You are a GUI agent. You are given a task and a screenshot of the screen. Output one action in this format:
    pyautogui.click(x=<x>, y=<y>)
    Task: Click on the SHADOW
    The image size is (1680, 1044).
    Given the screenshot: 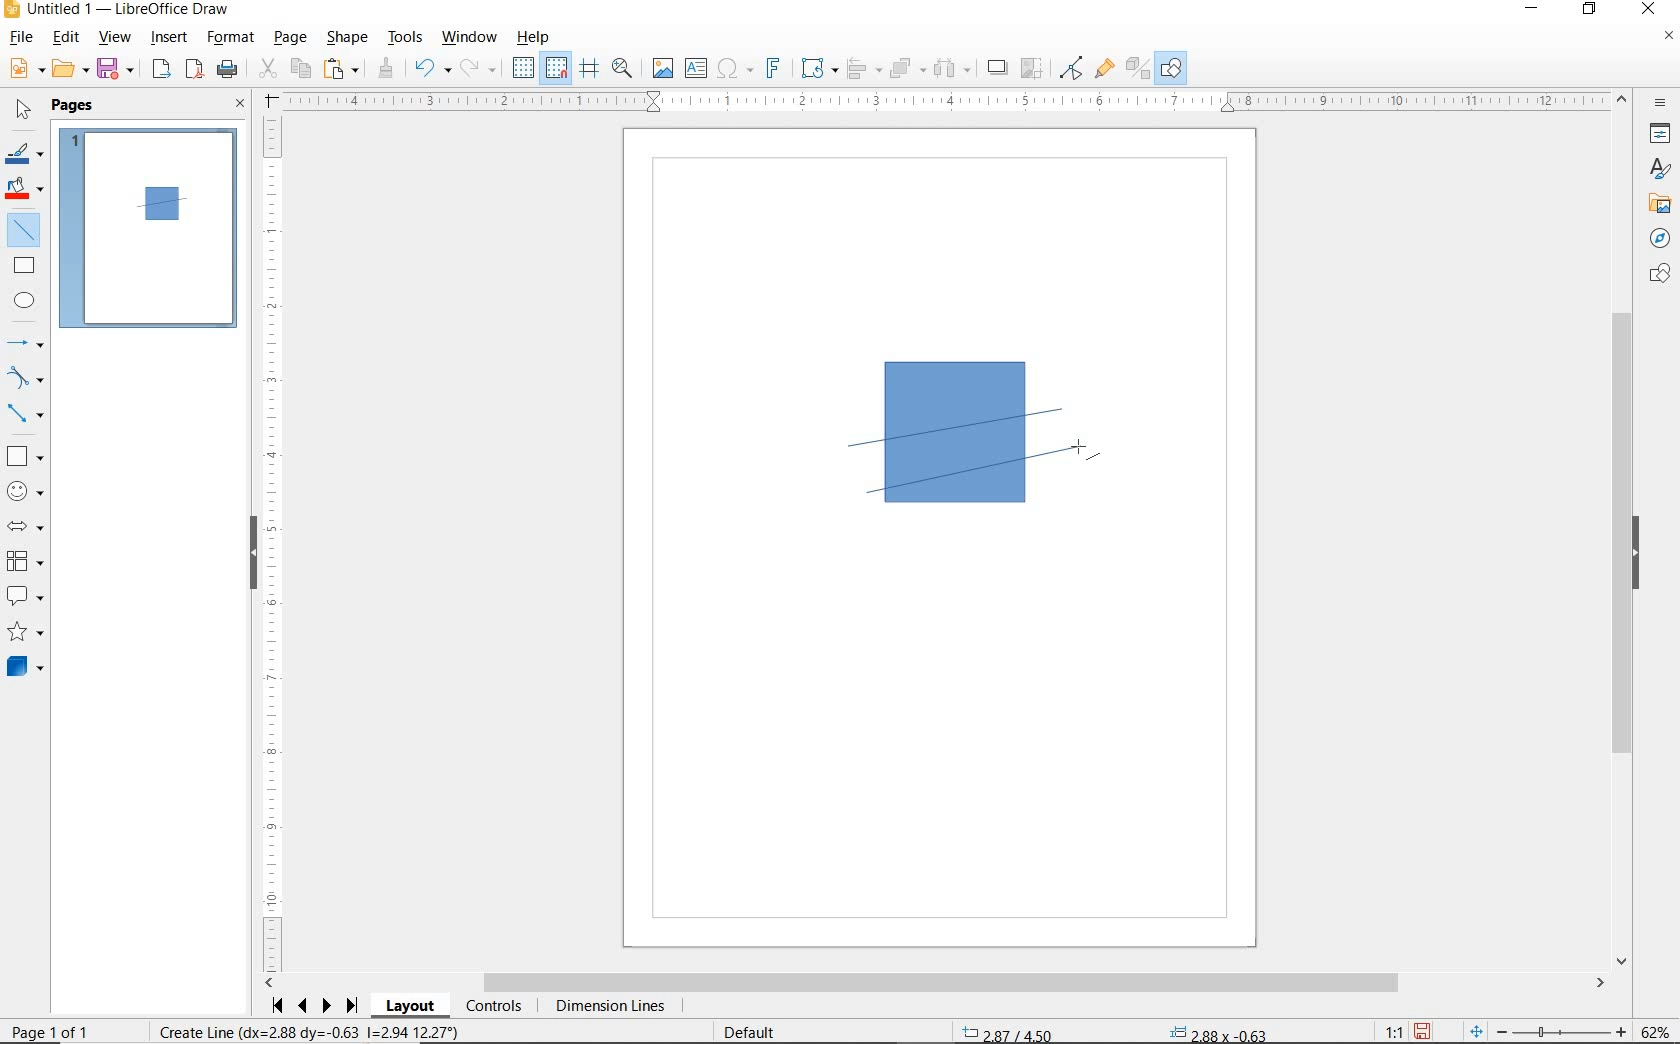 What is the action you would take?
    pyautogui.click(x=998, y=68)
    